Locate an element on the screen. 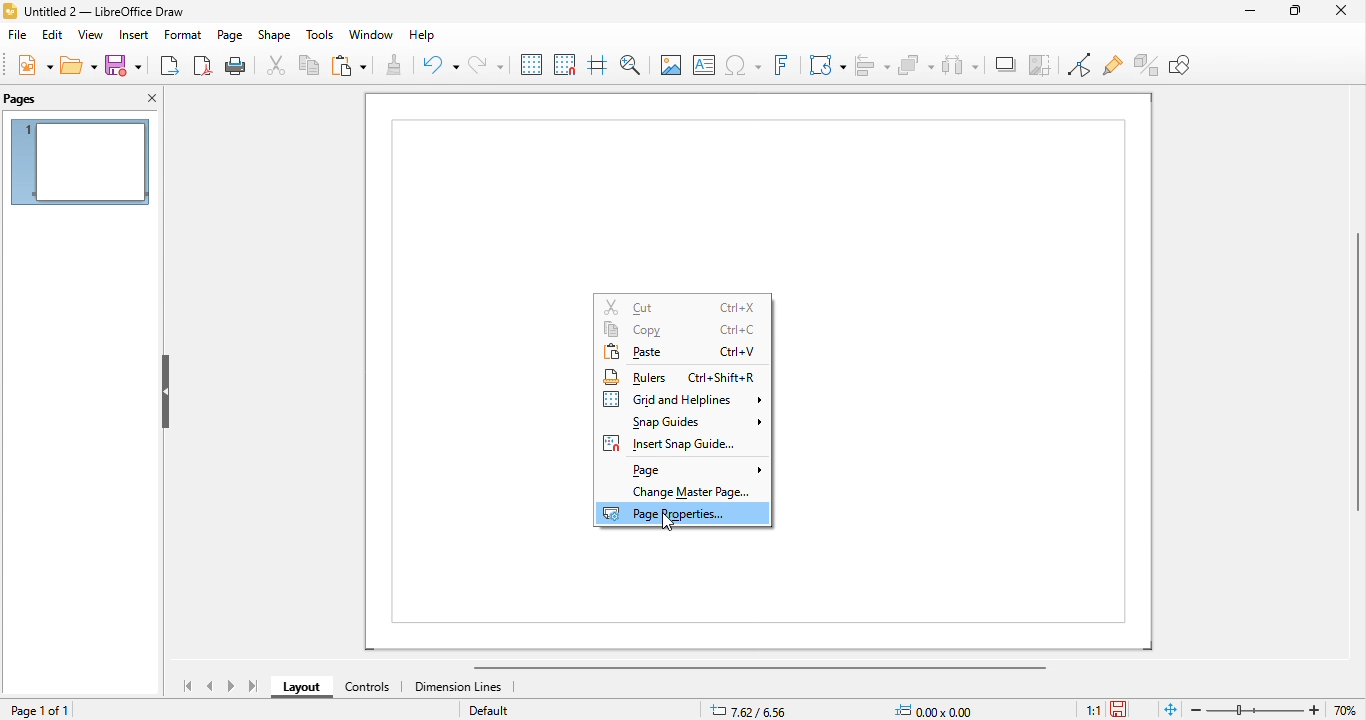 The height and width of the screenshot is (720, 1366). horizontal scroll bar is located at coordinates (771, 667).